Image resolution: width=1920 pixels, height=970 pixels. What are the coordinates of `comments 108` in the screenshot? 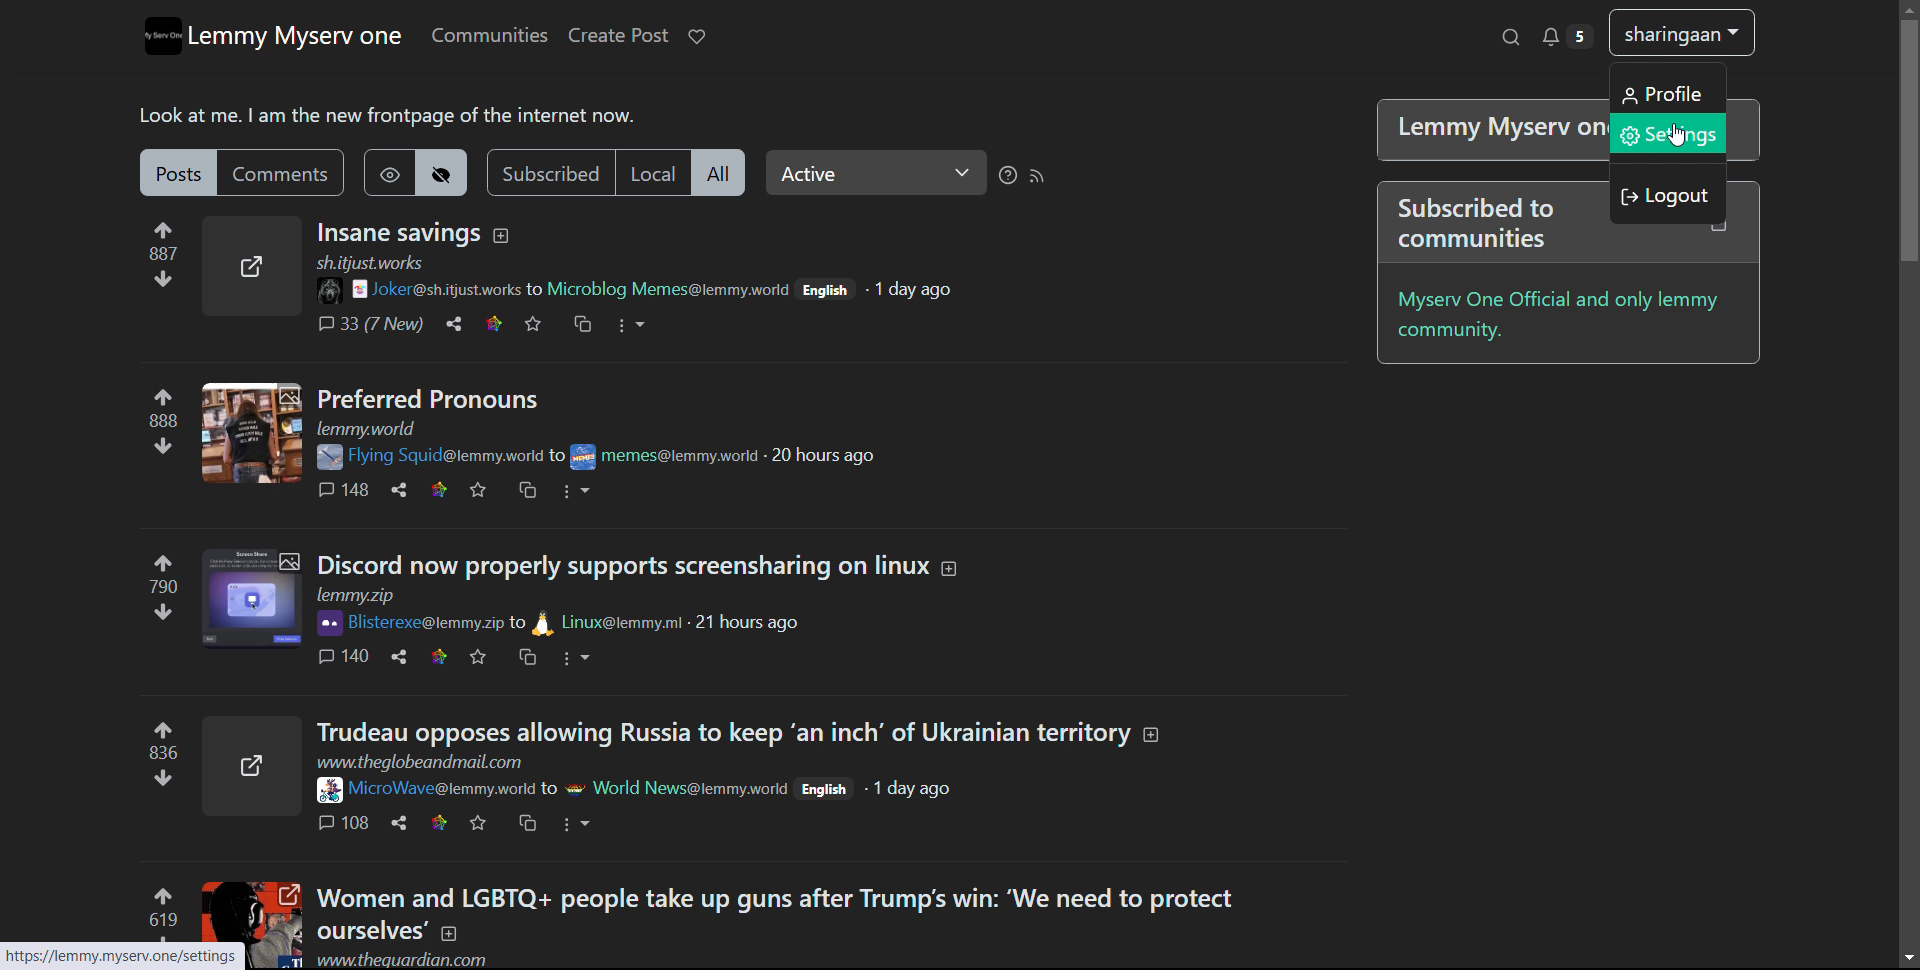 It's located at (343, 824).